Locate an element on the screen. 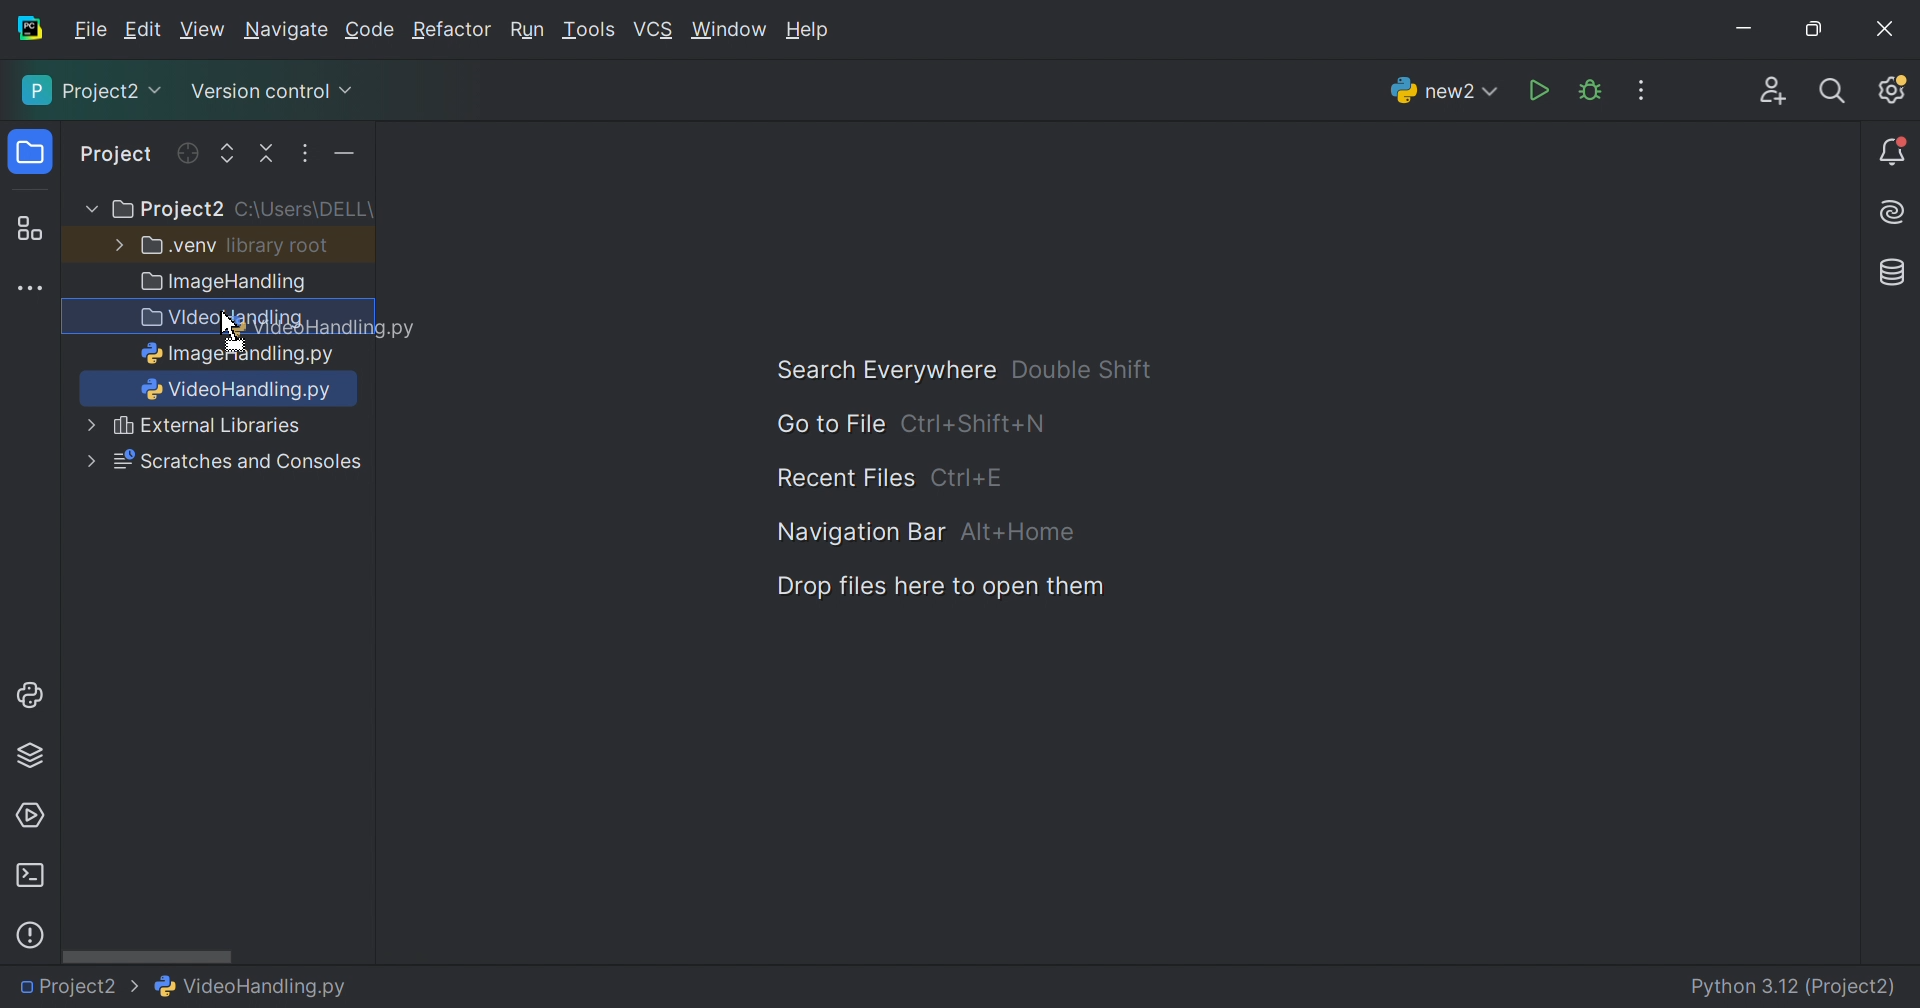 This screenshot has width=1920, height=1008. External Libraries is located at coordinates (209, 426).